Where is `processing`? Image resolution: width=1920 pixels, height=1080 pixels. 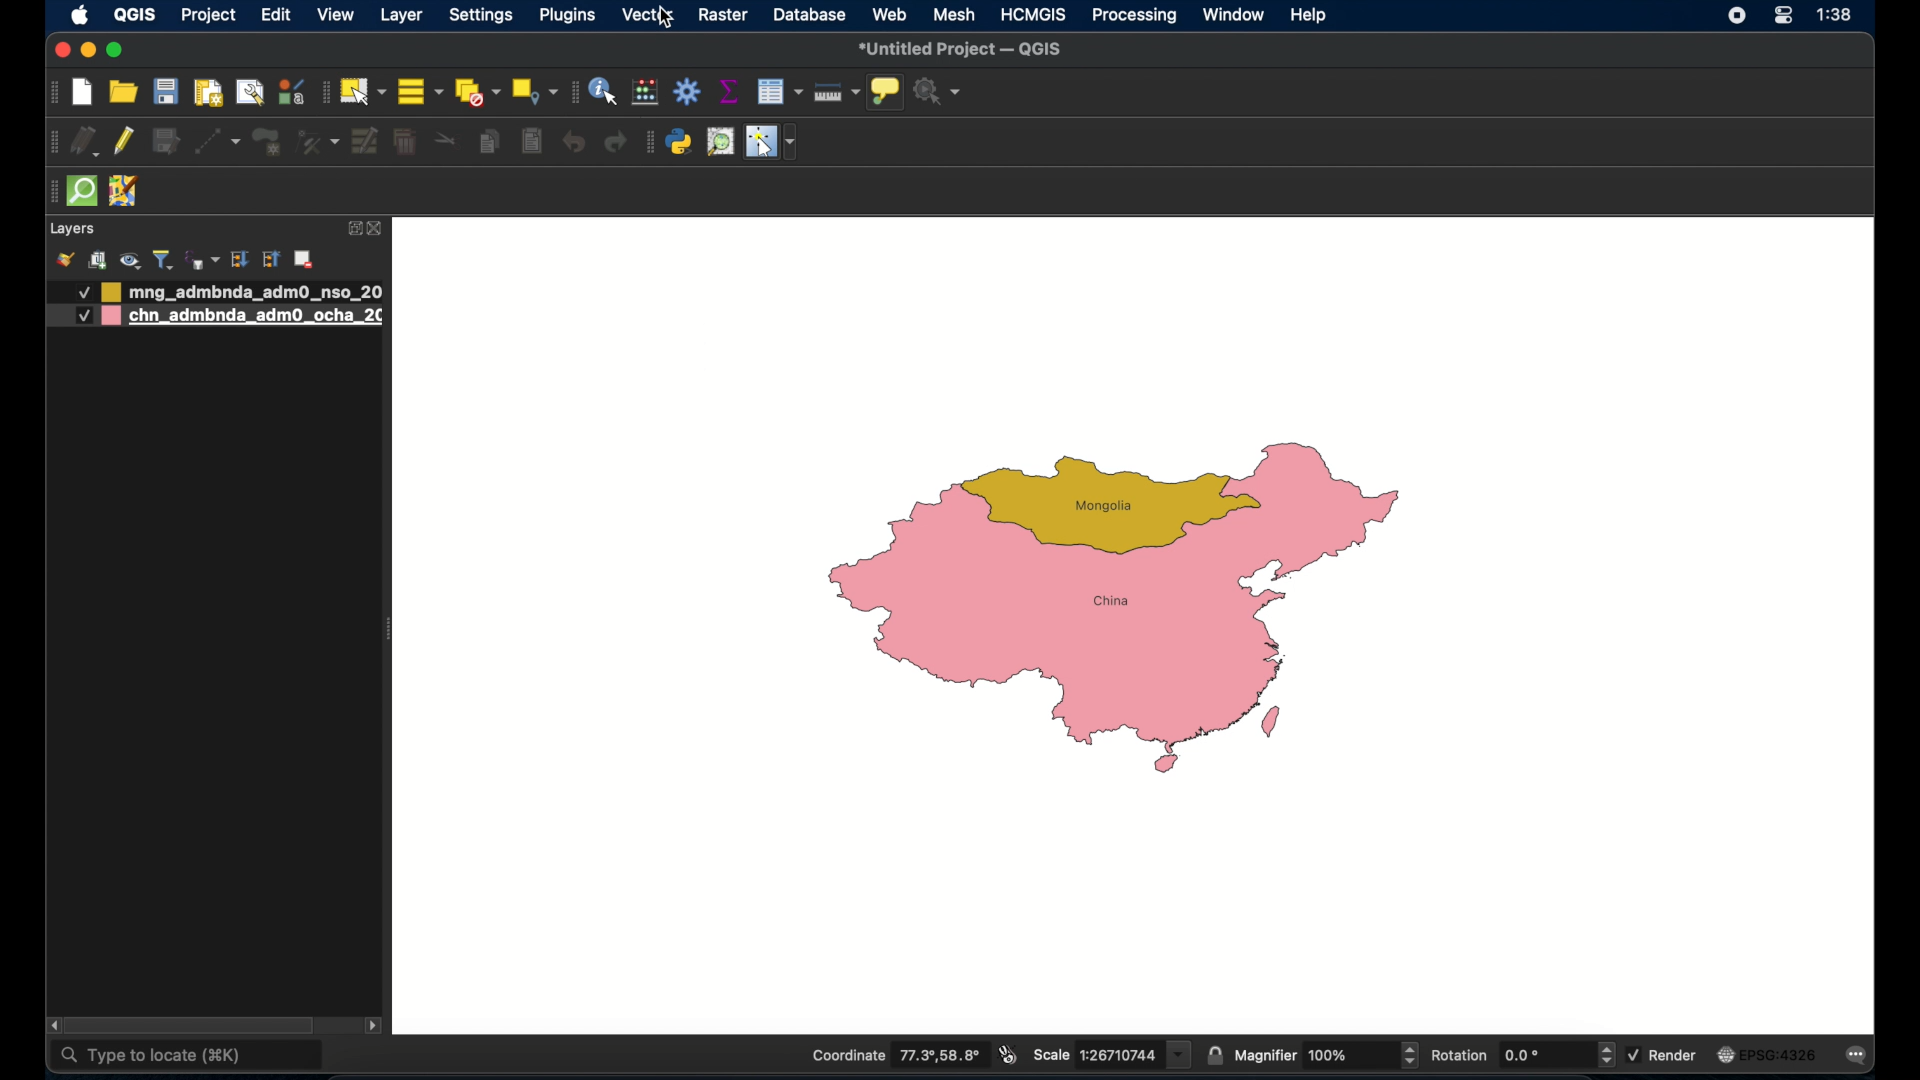
processing is located at coordinates (1135, 17).